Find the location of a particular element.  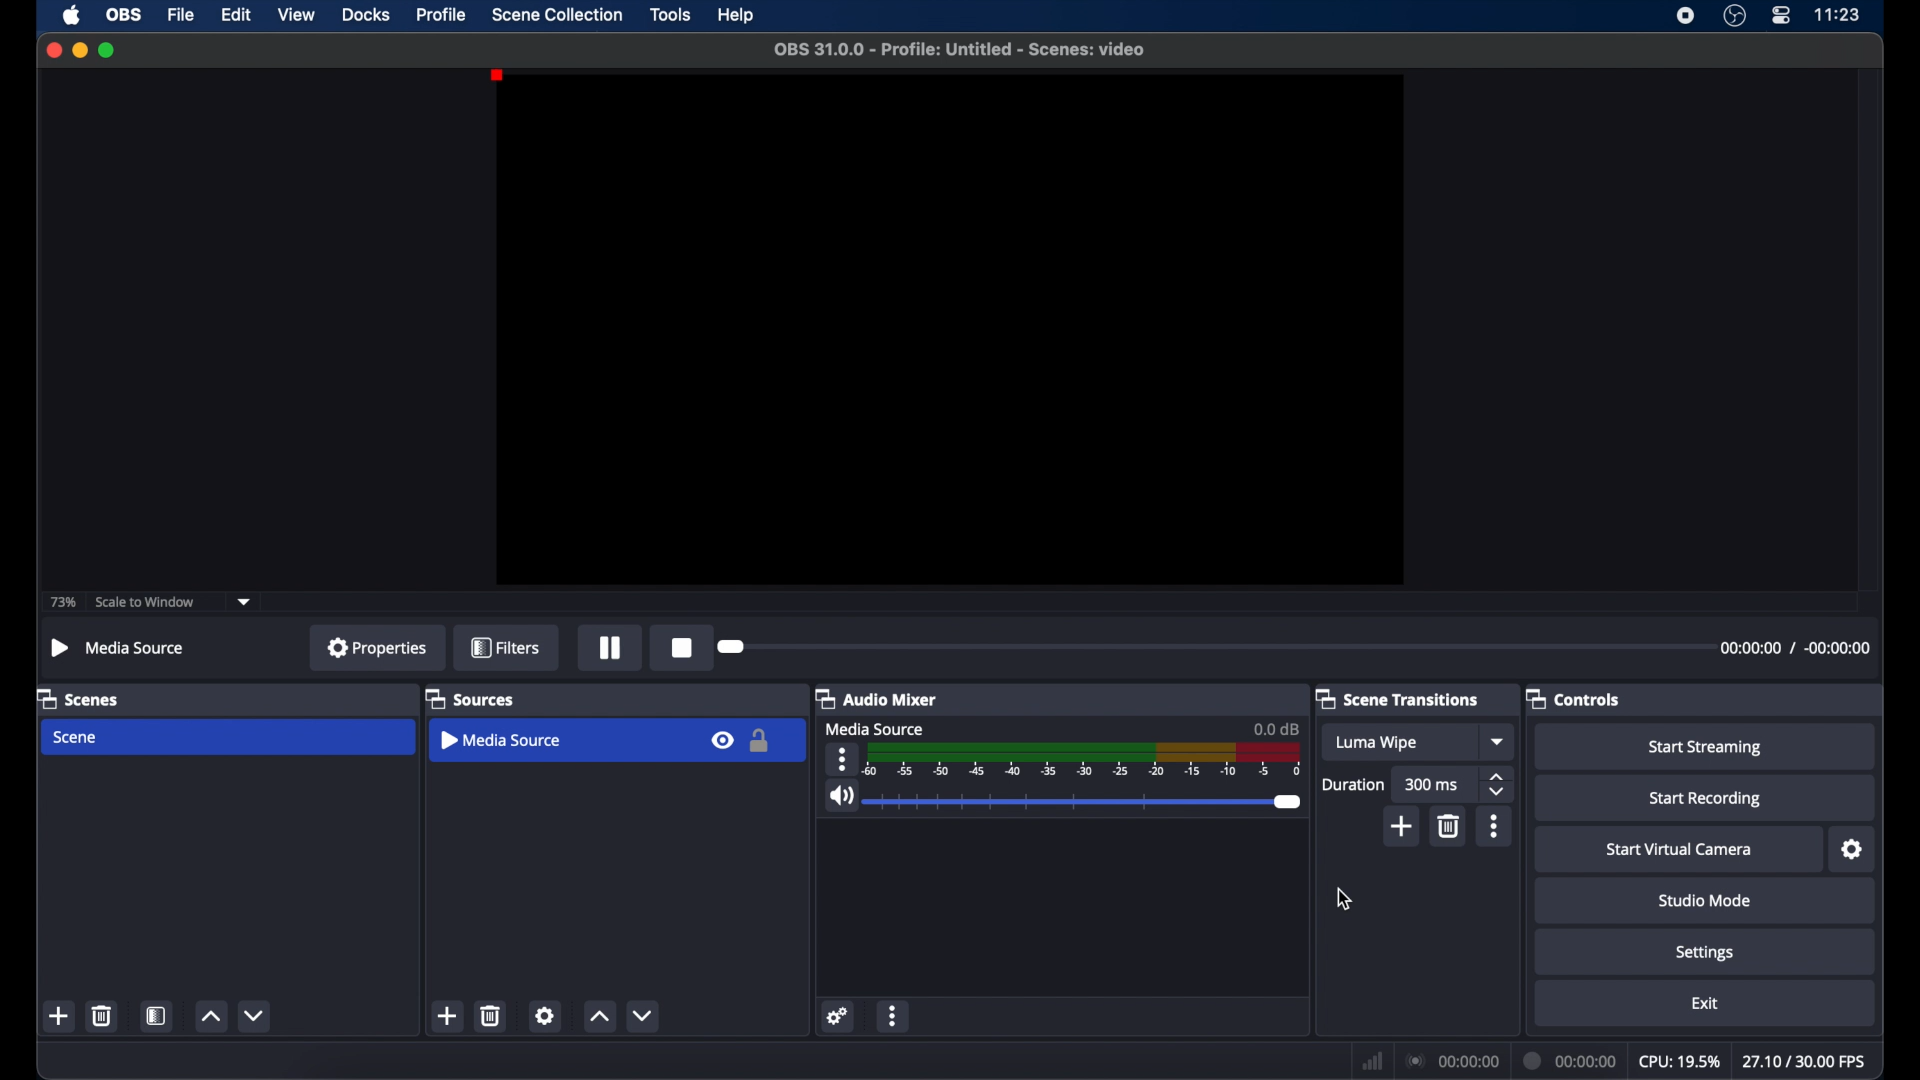

dropdown is located at coordinates (1499, 741).